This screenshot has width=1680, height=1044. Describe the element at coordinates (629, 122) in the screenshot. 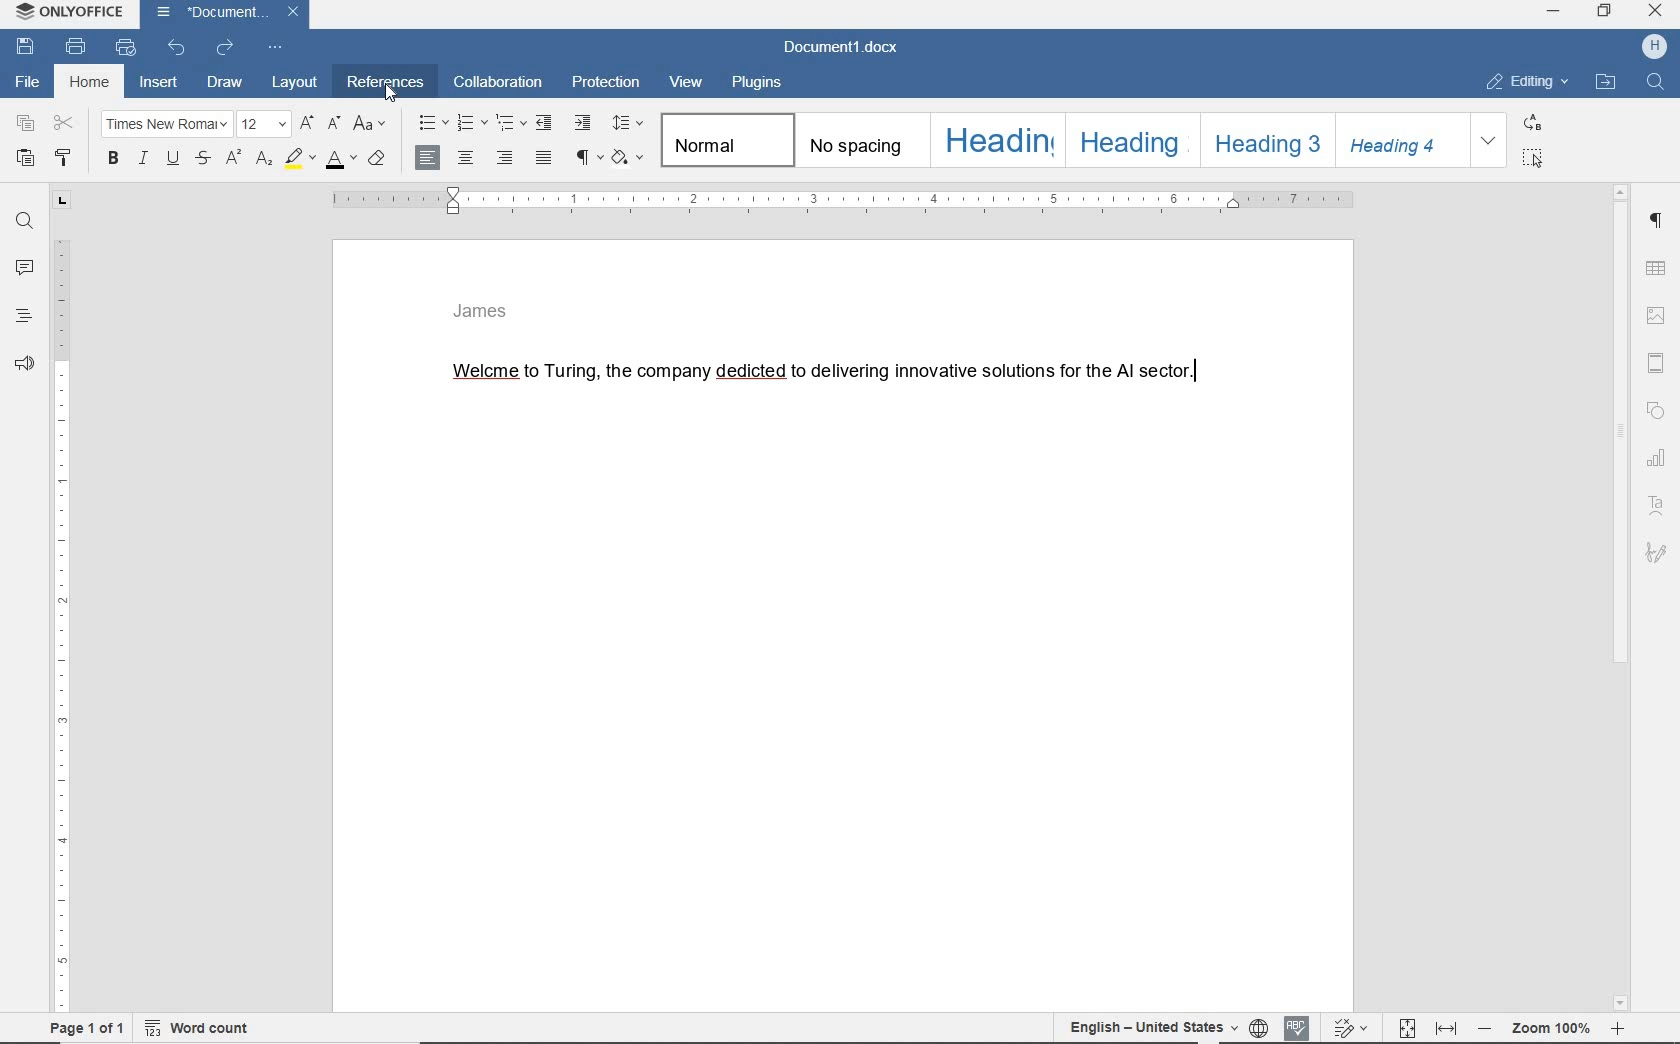

I see `paragraph line spacing` at that location.